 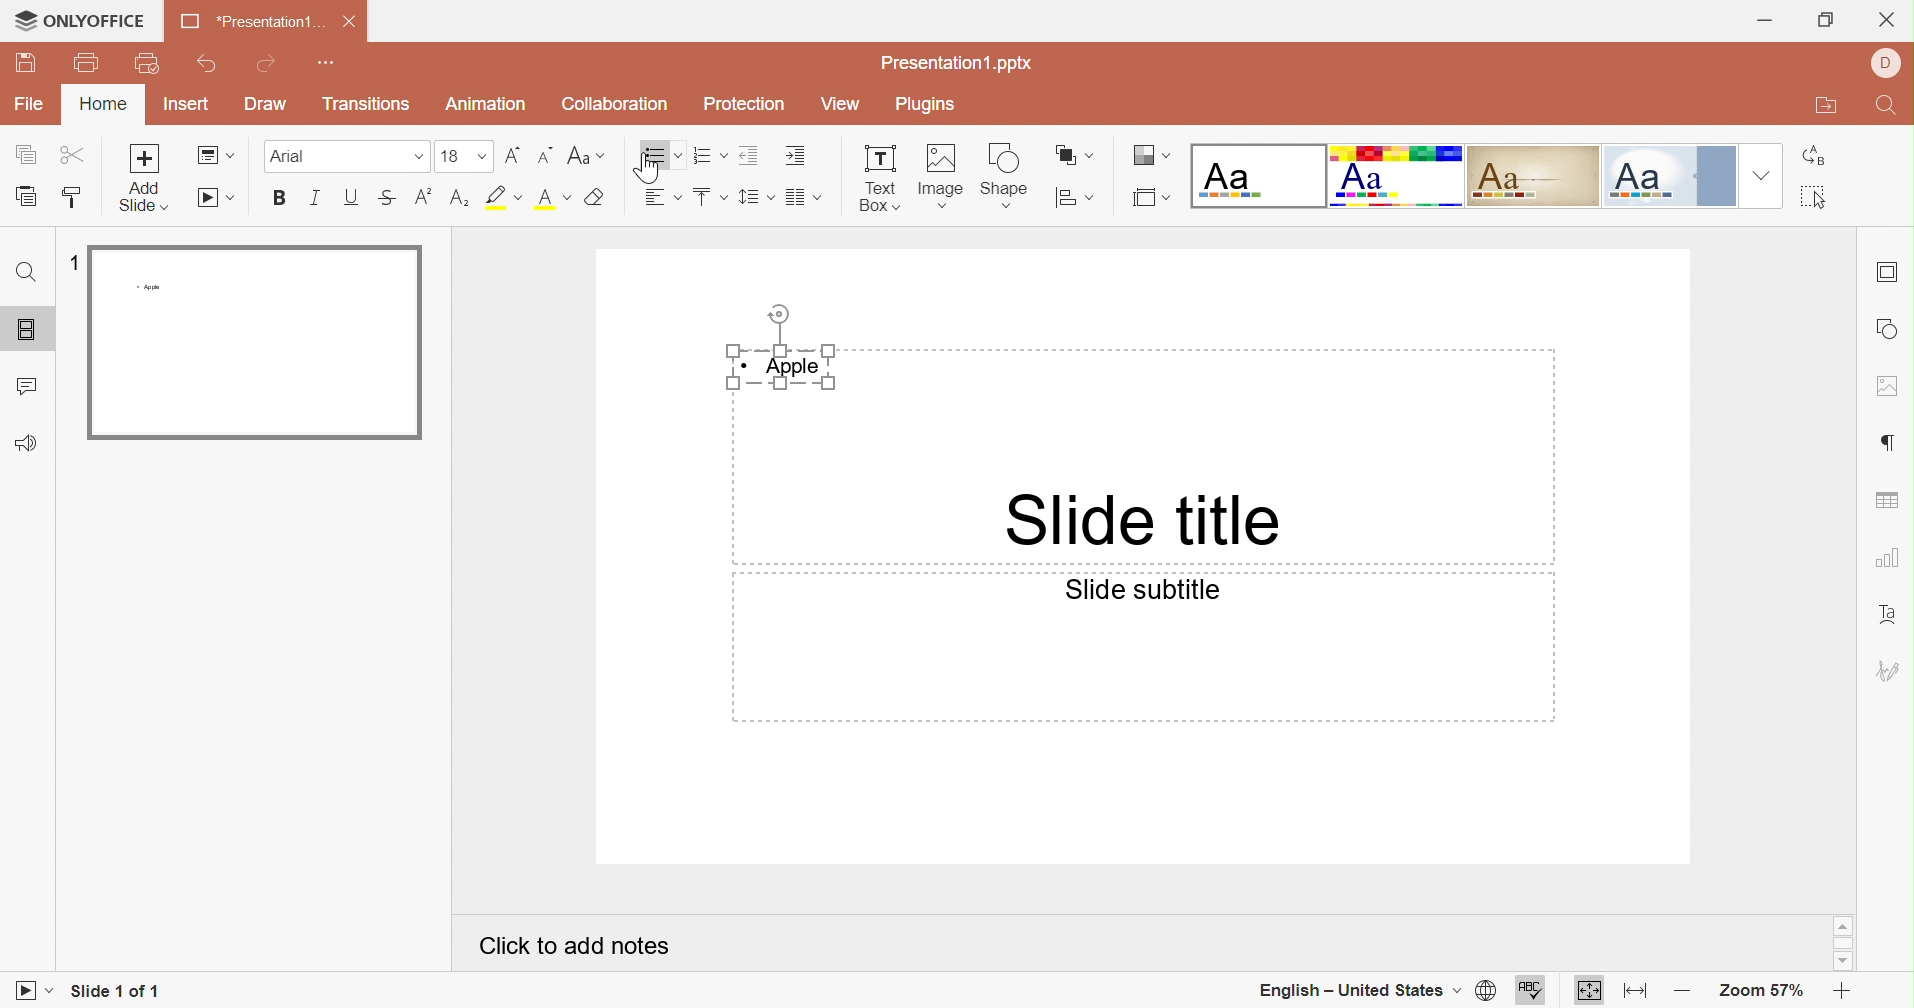 What do you see at coordinates (588, 158) in the screenshot?
I see `Change case` at bounding box center [588, 158].